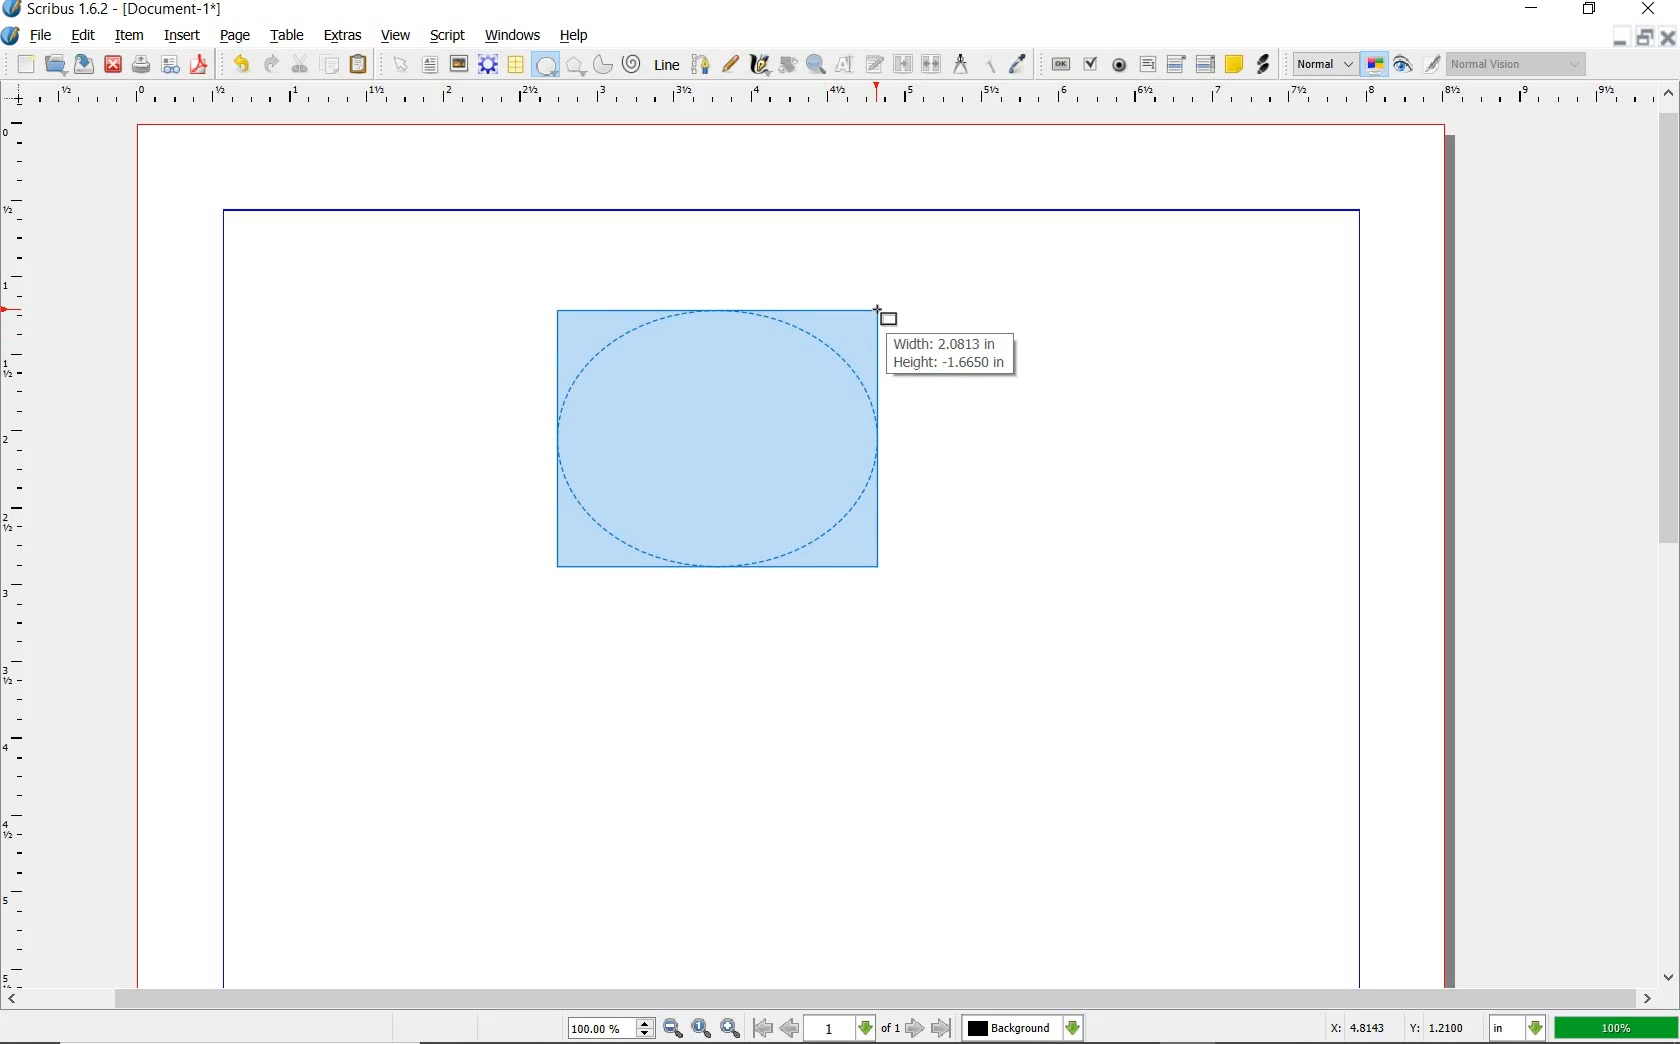 The width and height of the screenshot is (1680, 1044). What do you see at coordinates (513, 36) in the screenshot?
I see `WINDOWS` at bounding box center [513, 36].